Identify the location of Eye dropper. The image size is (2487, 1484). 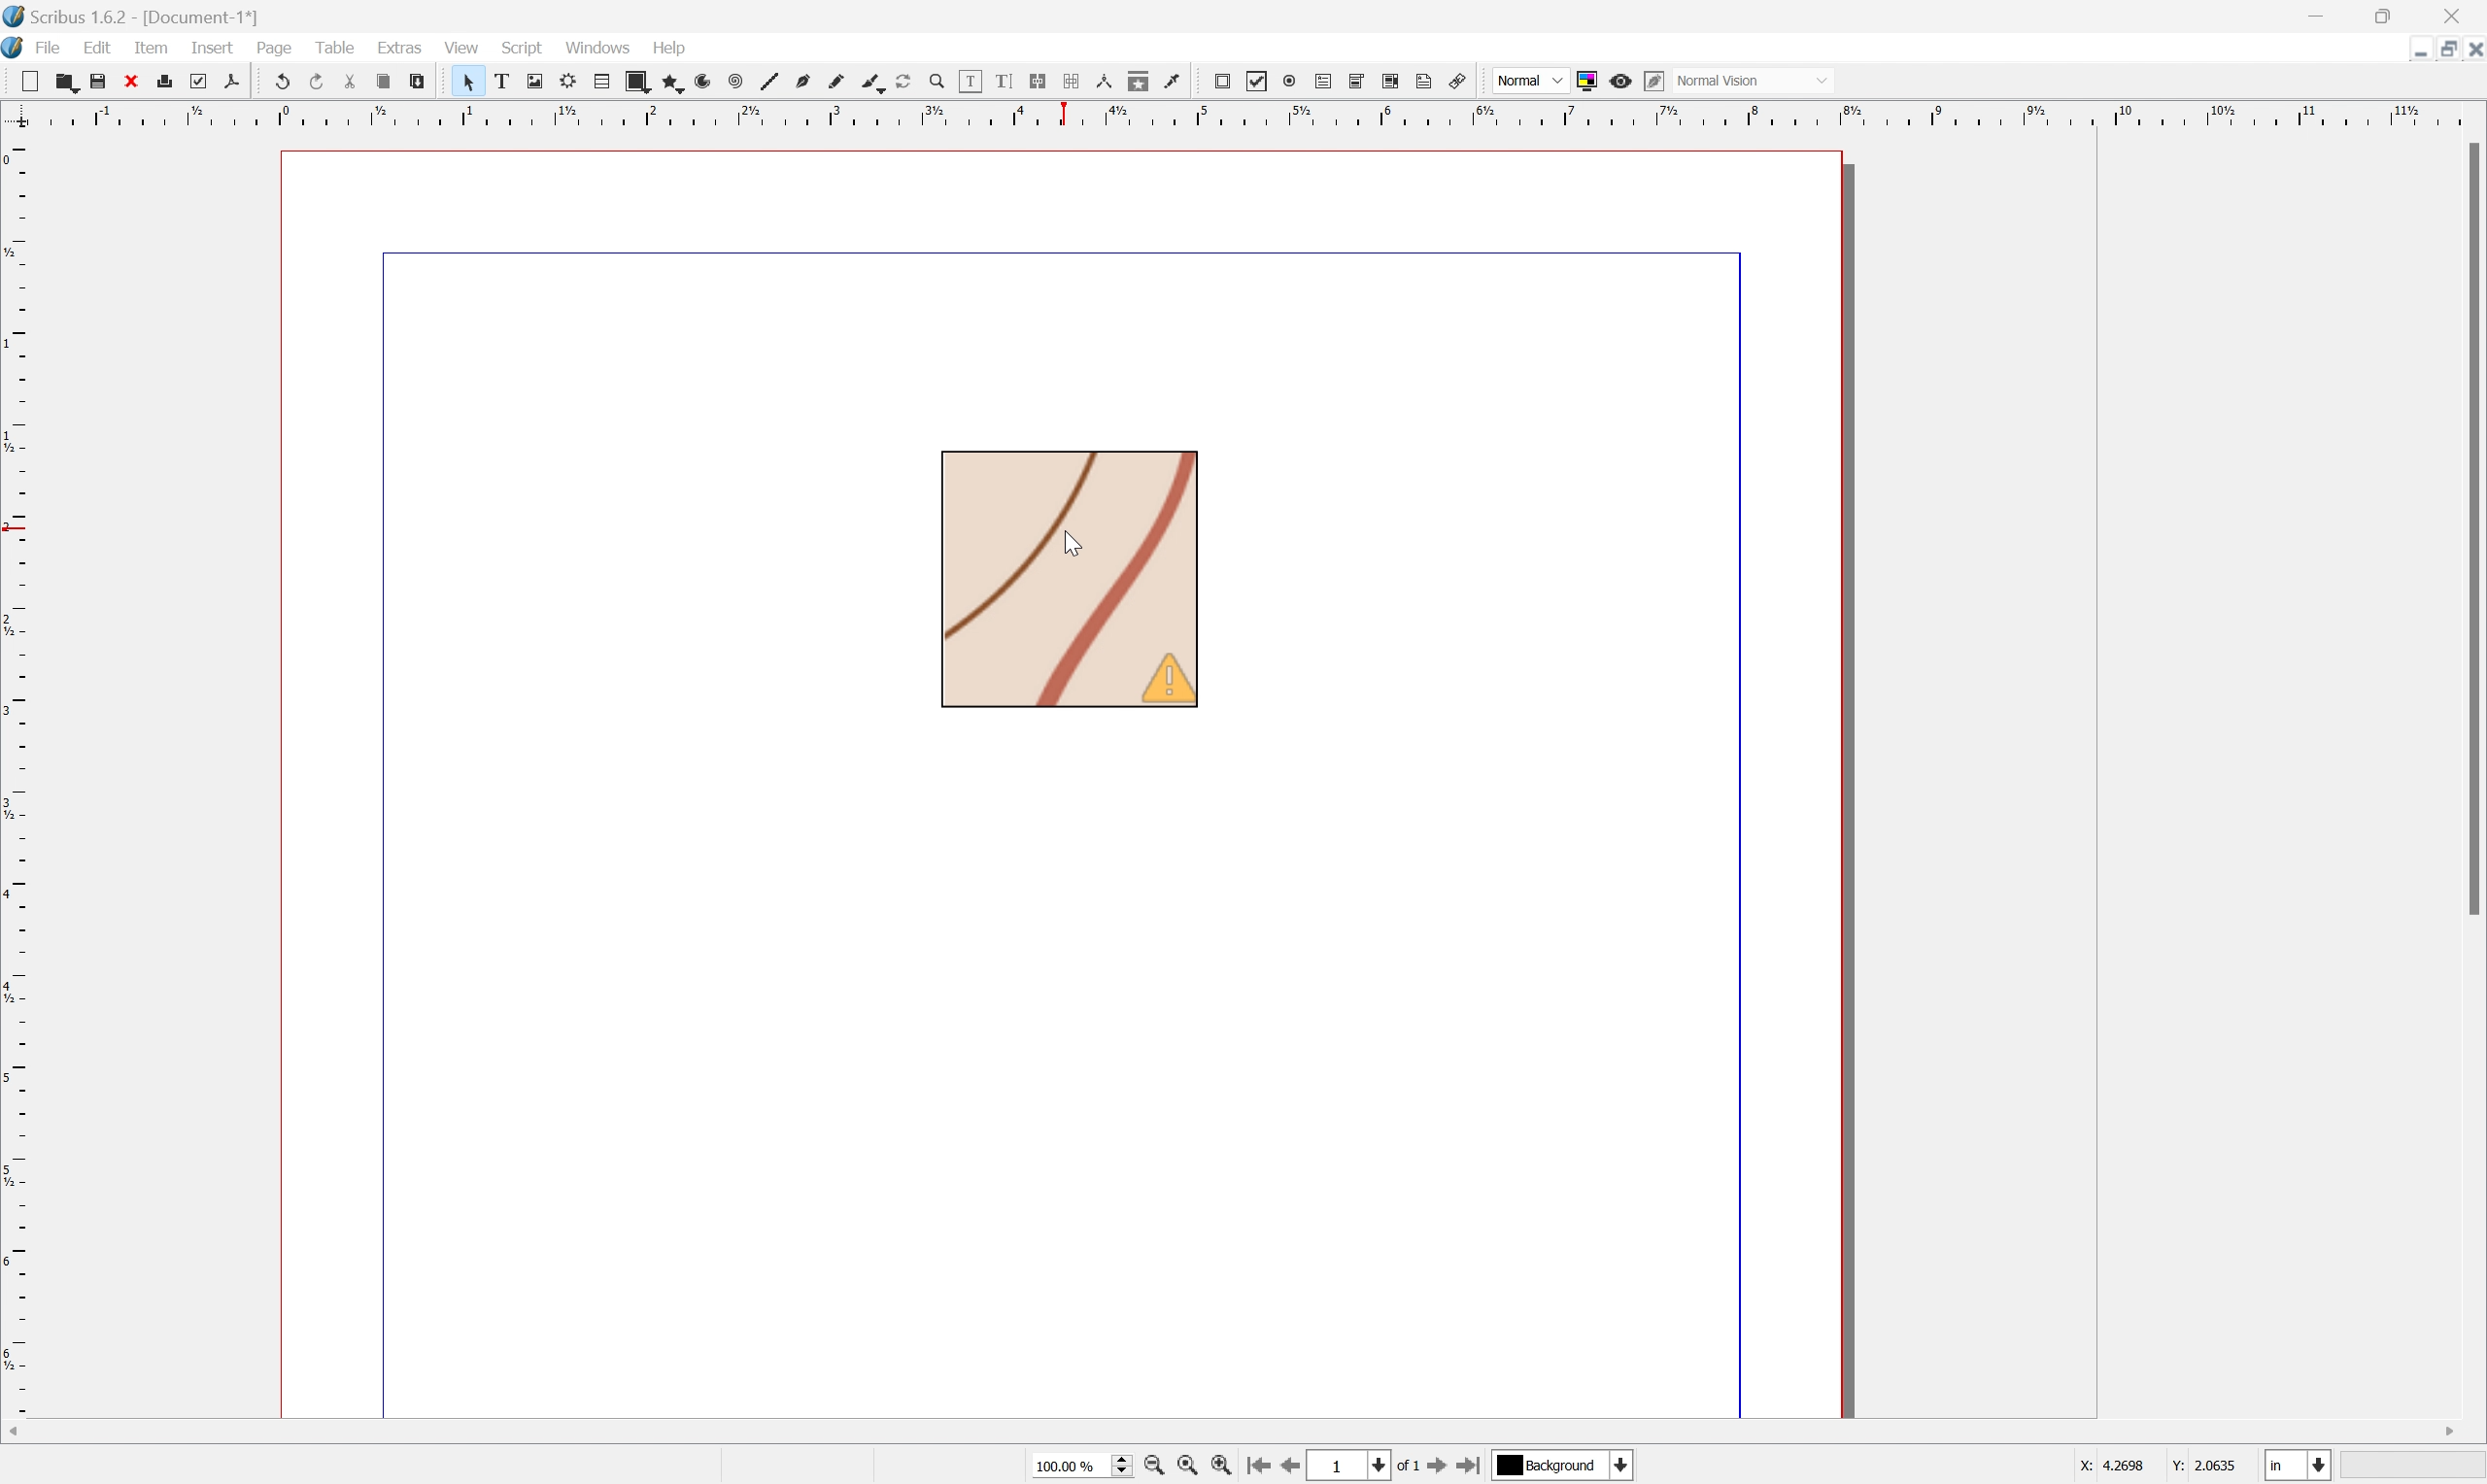
(1178, 82).